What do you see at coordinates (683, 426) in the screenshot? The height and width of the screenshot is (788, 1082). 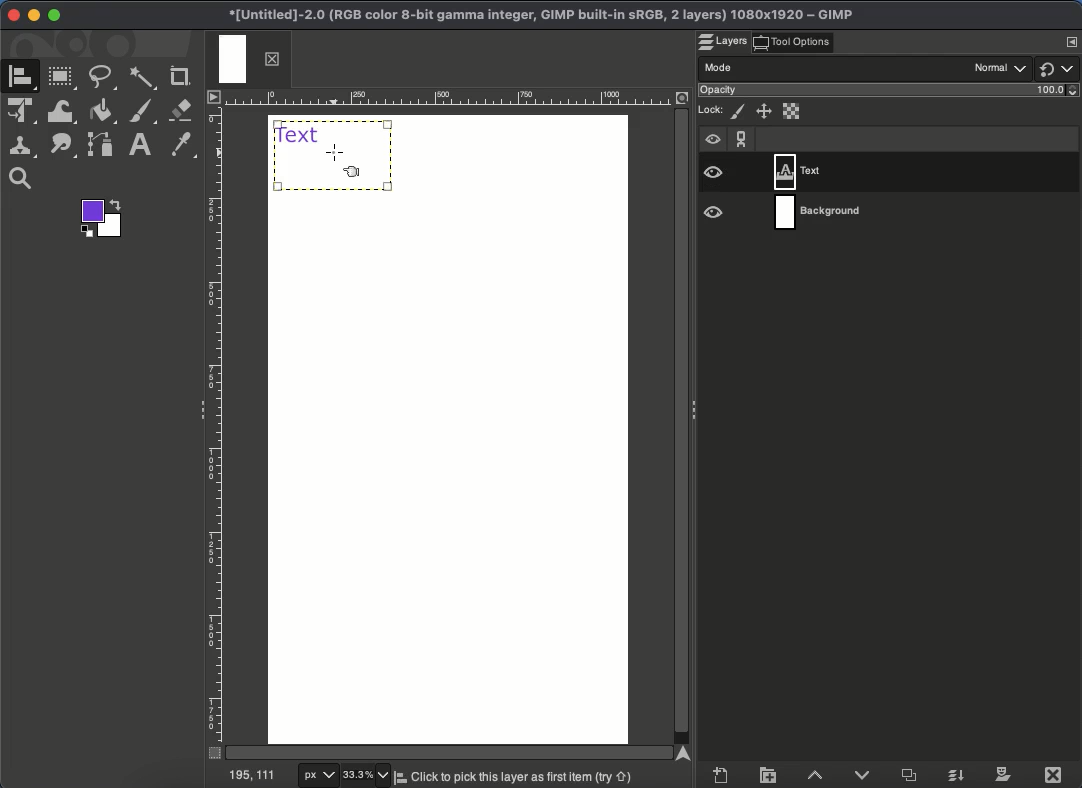 I see `Scroll` at bounding box center [683, 426].